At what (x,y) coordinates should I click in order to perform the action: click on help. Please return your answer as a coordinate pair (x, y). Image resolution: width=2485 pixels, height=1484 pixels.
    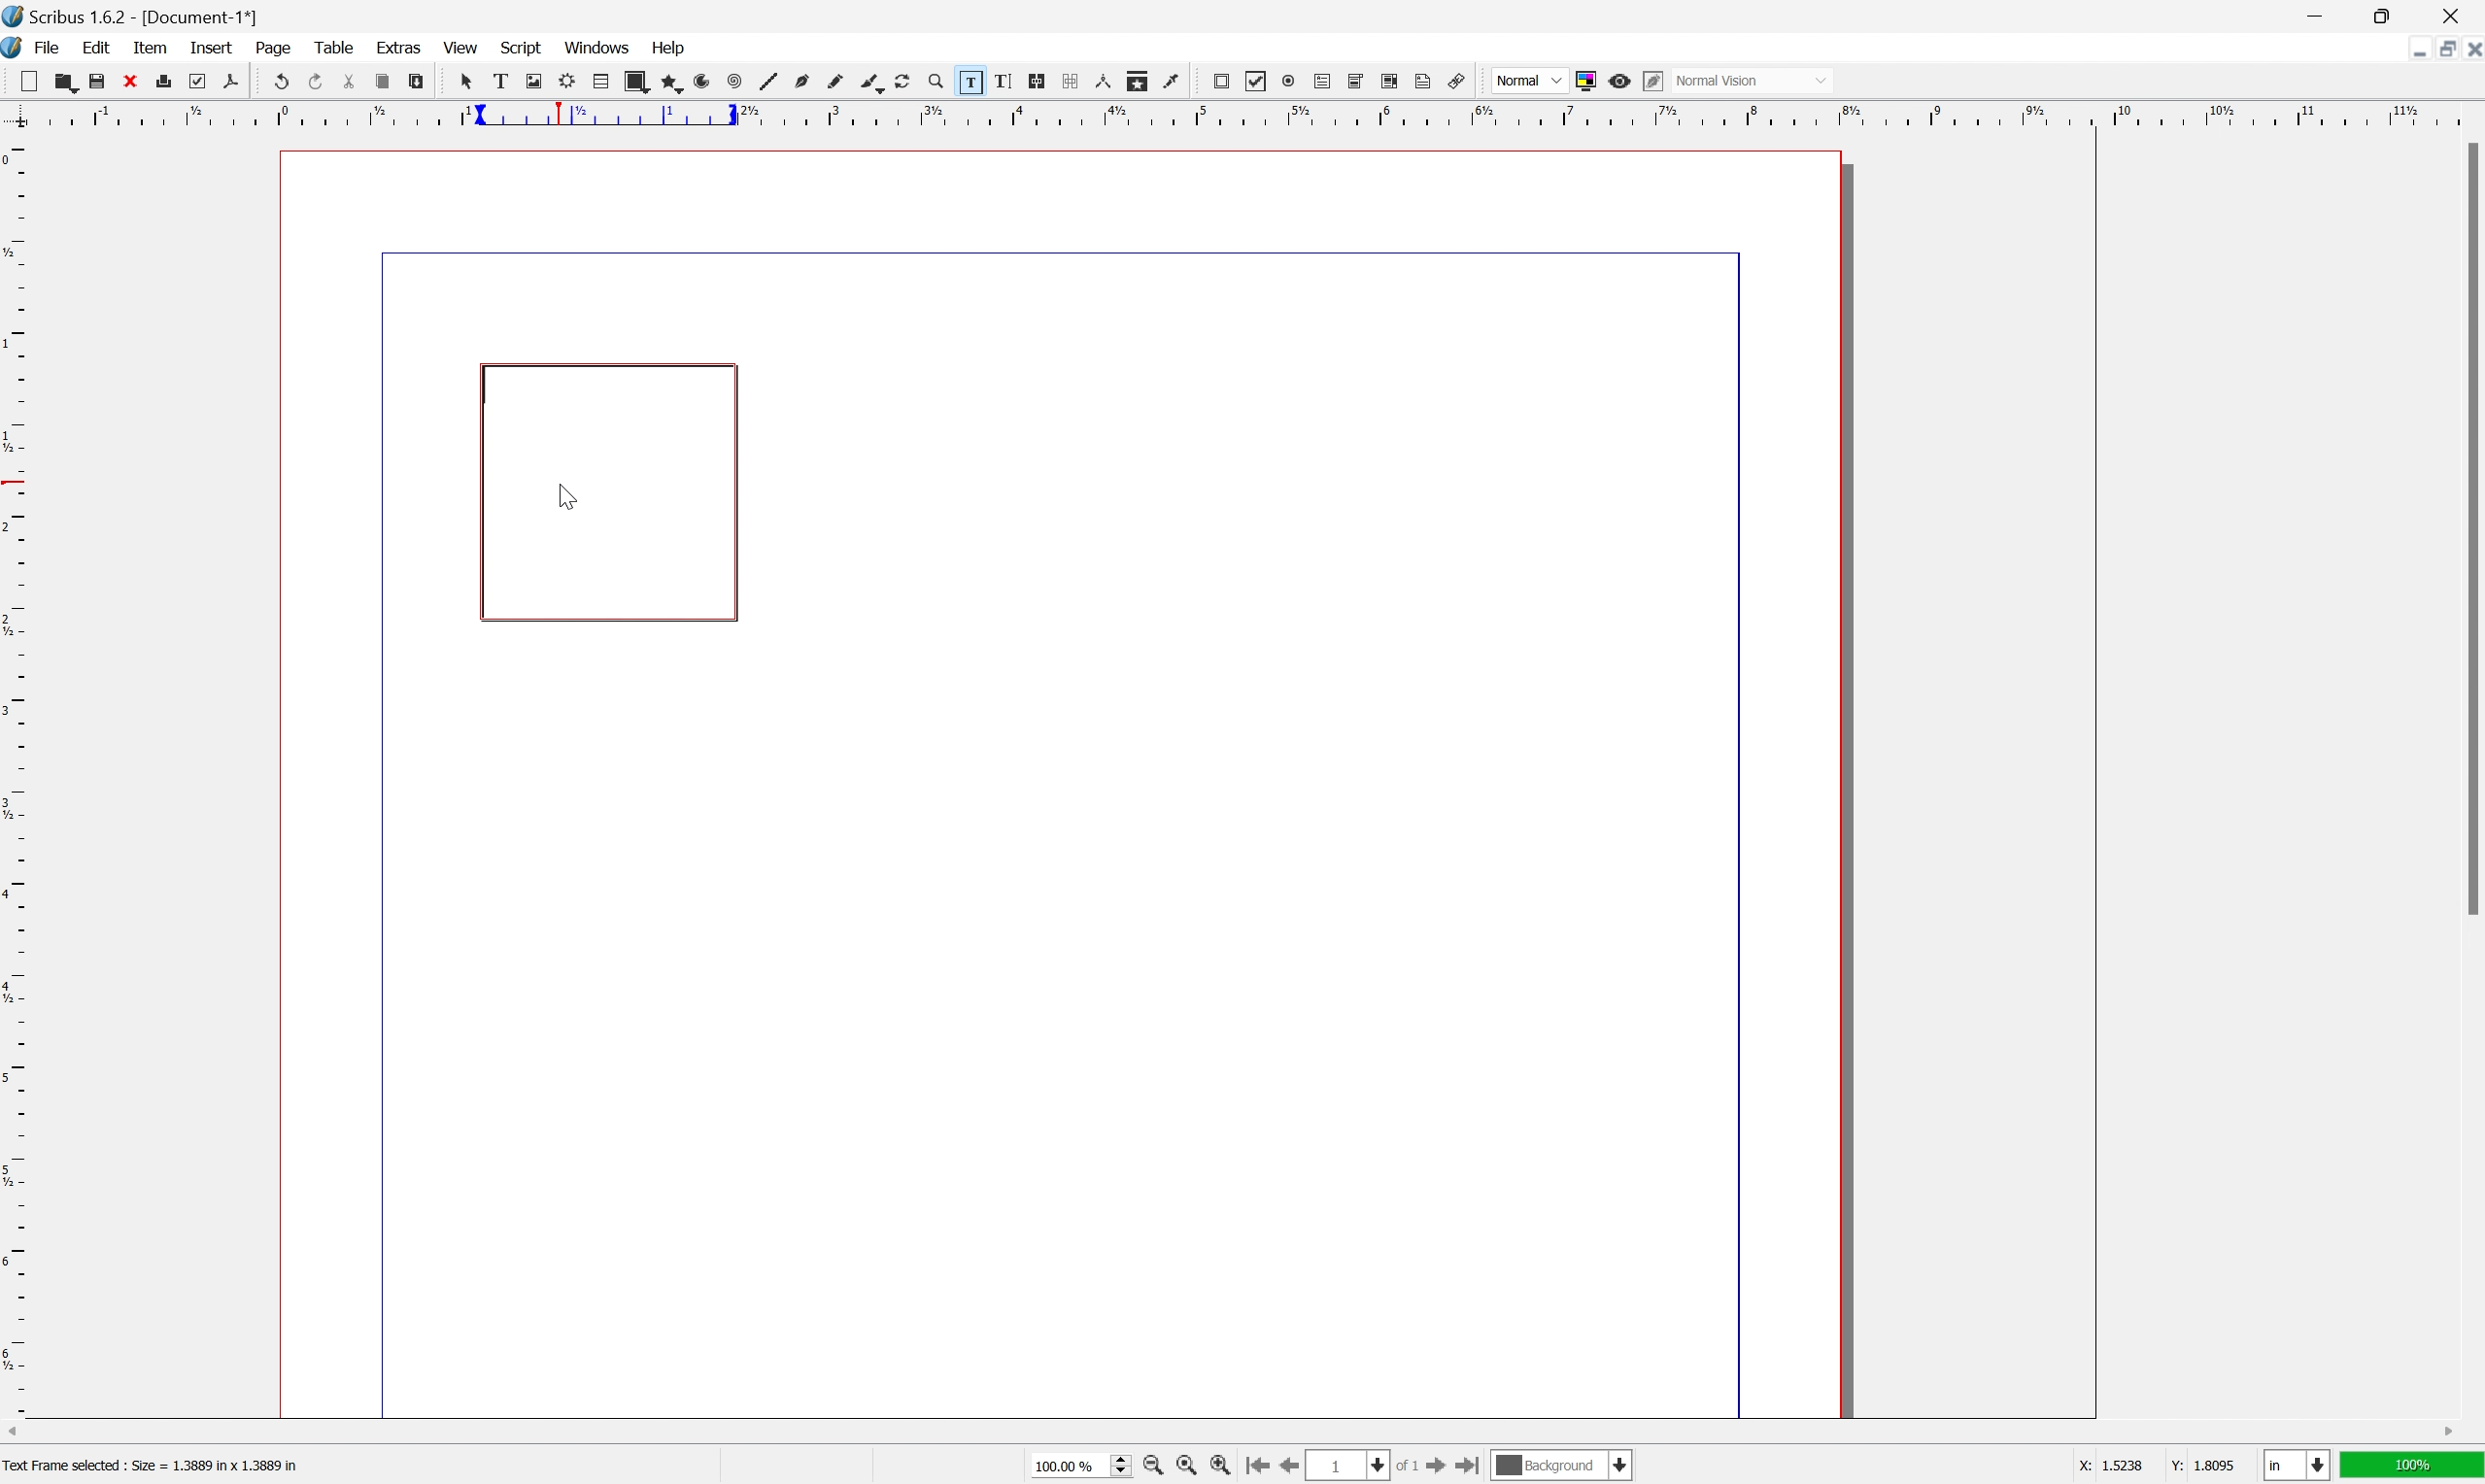
    Looking at the image, I should click on (670, 46).